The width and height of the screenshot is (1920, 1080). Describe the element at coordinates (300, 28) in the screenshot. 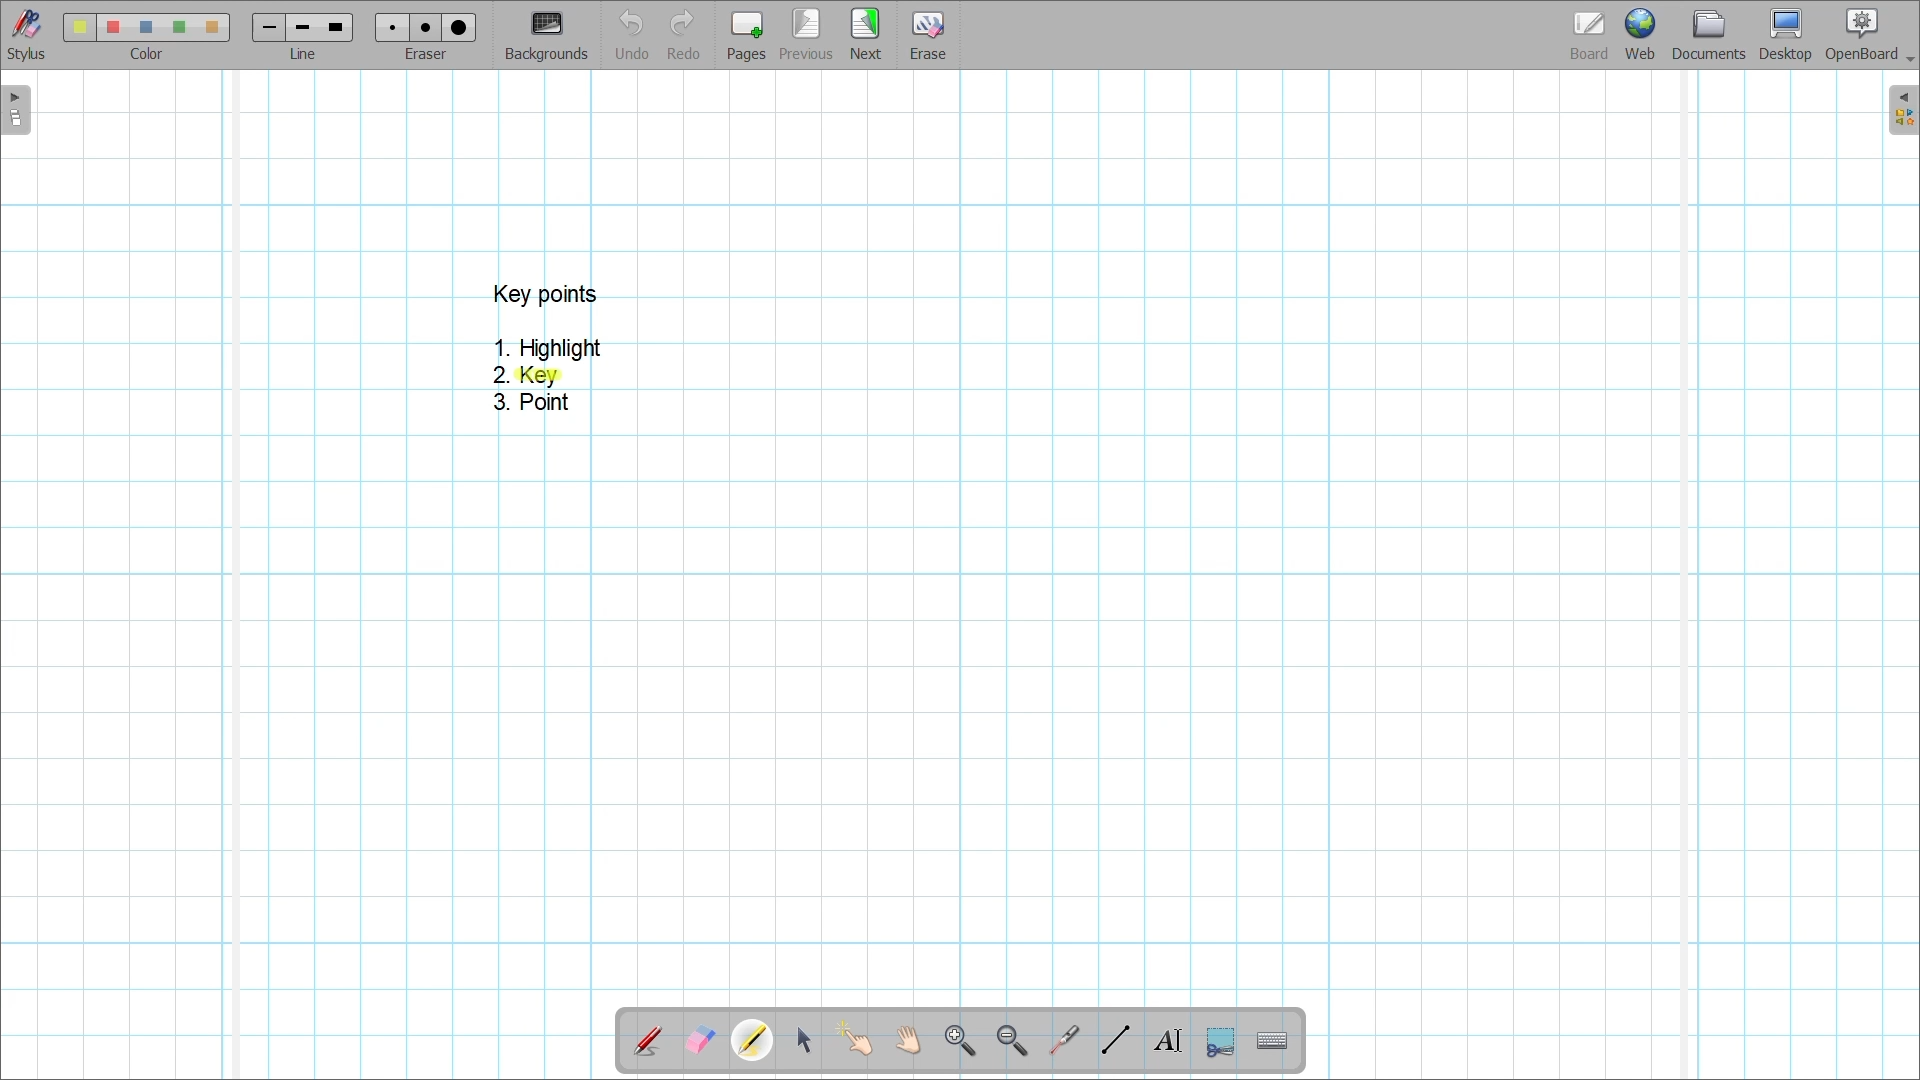

I see `line 2` at that location.